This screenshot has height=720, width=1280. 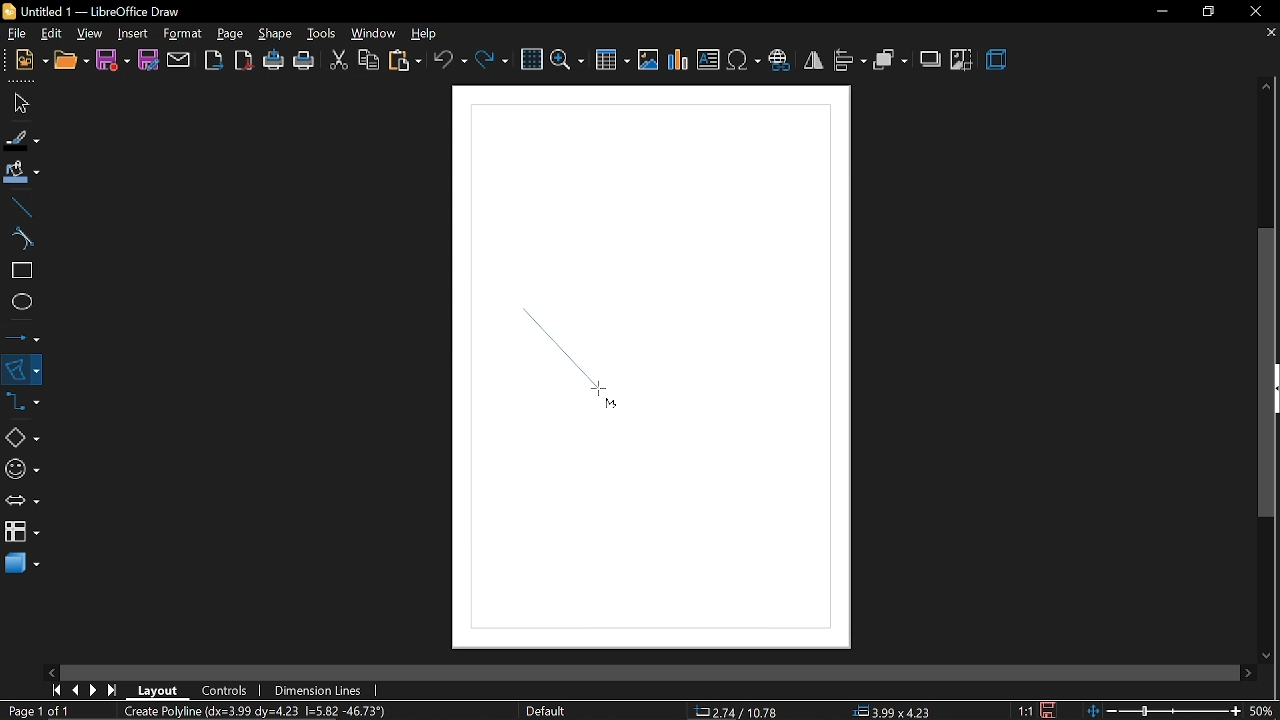 What do you see at coordinates (1269, 373) in the screenshot?
I see `vertical scrollbar` at bounding box center [1269, 373].